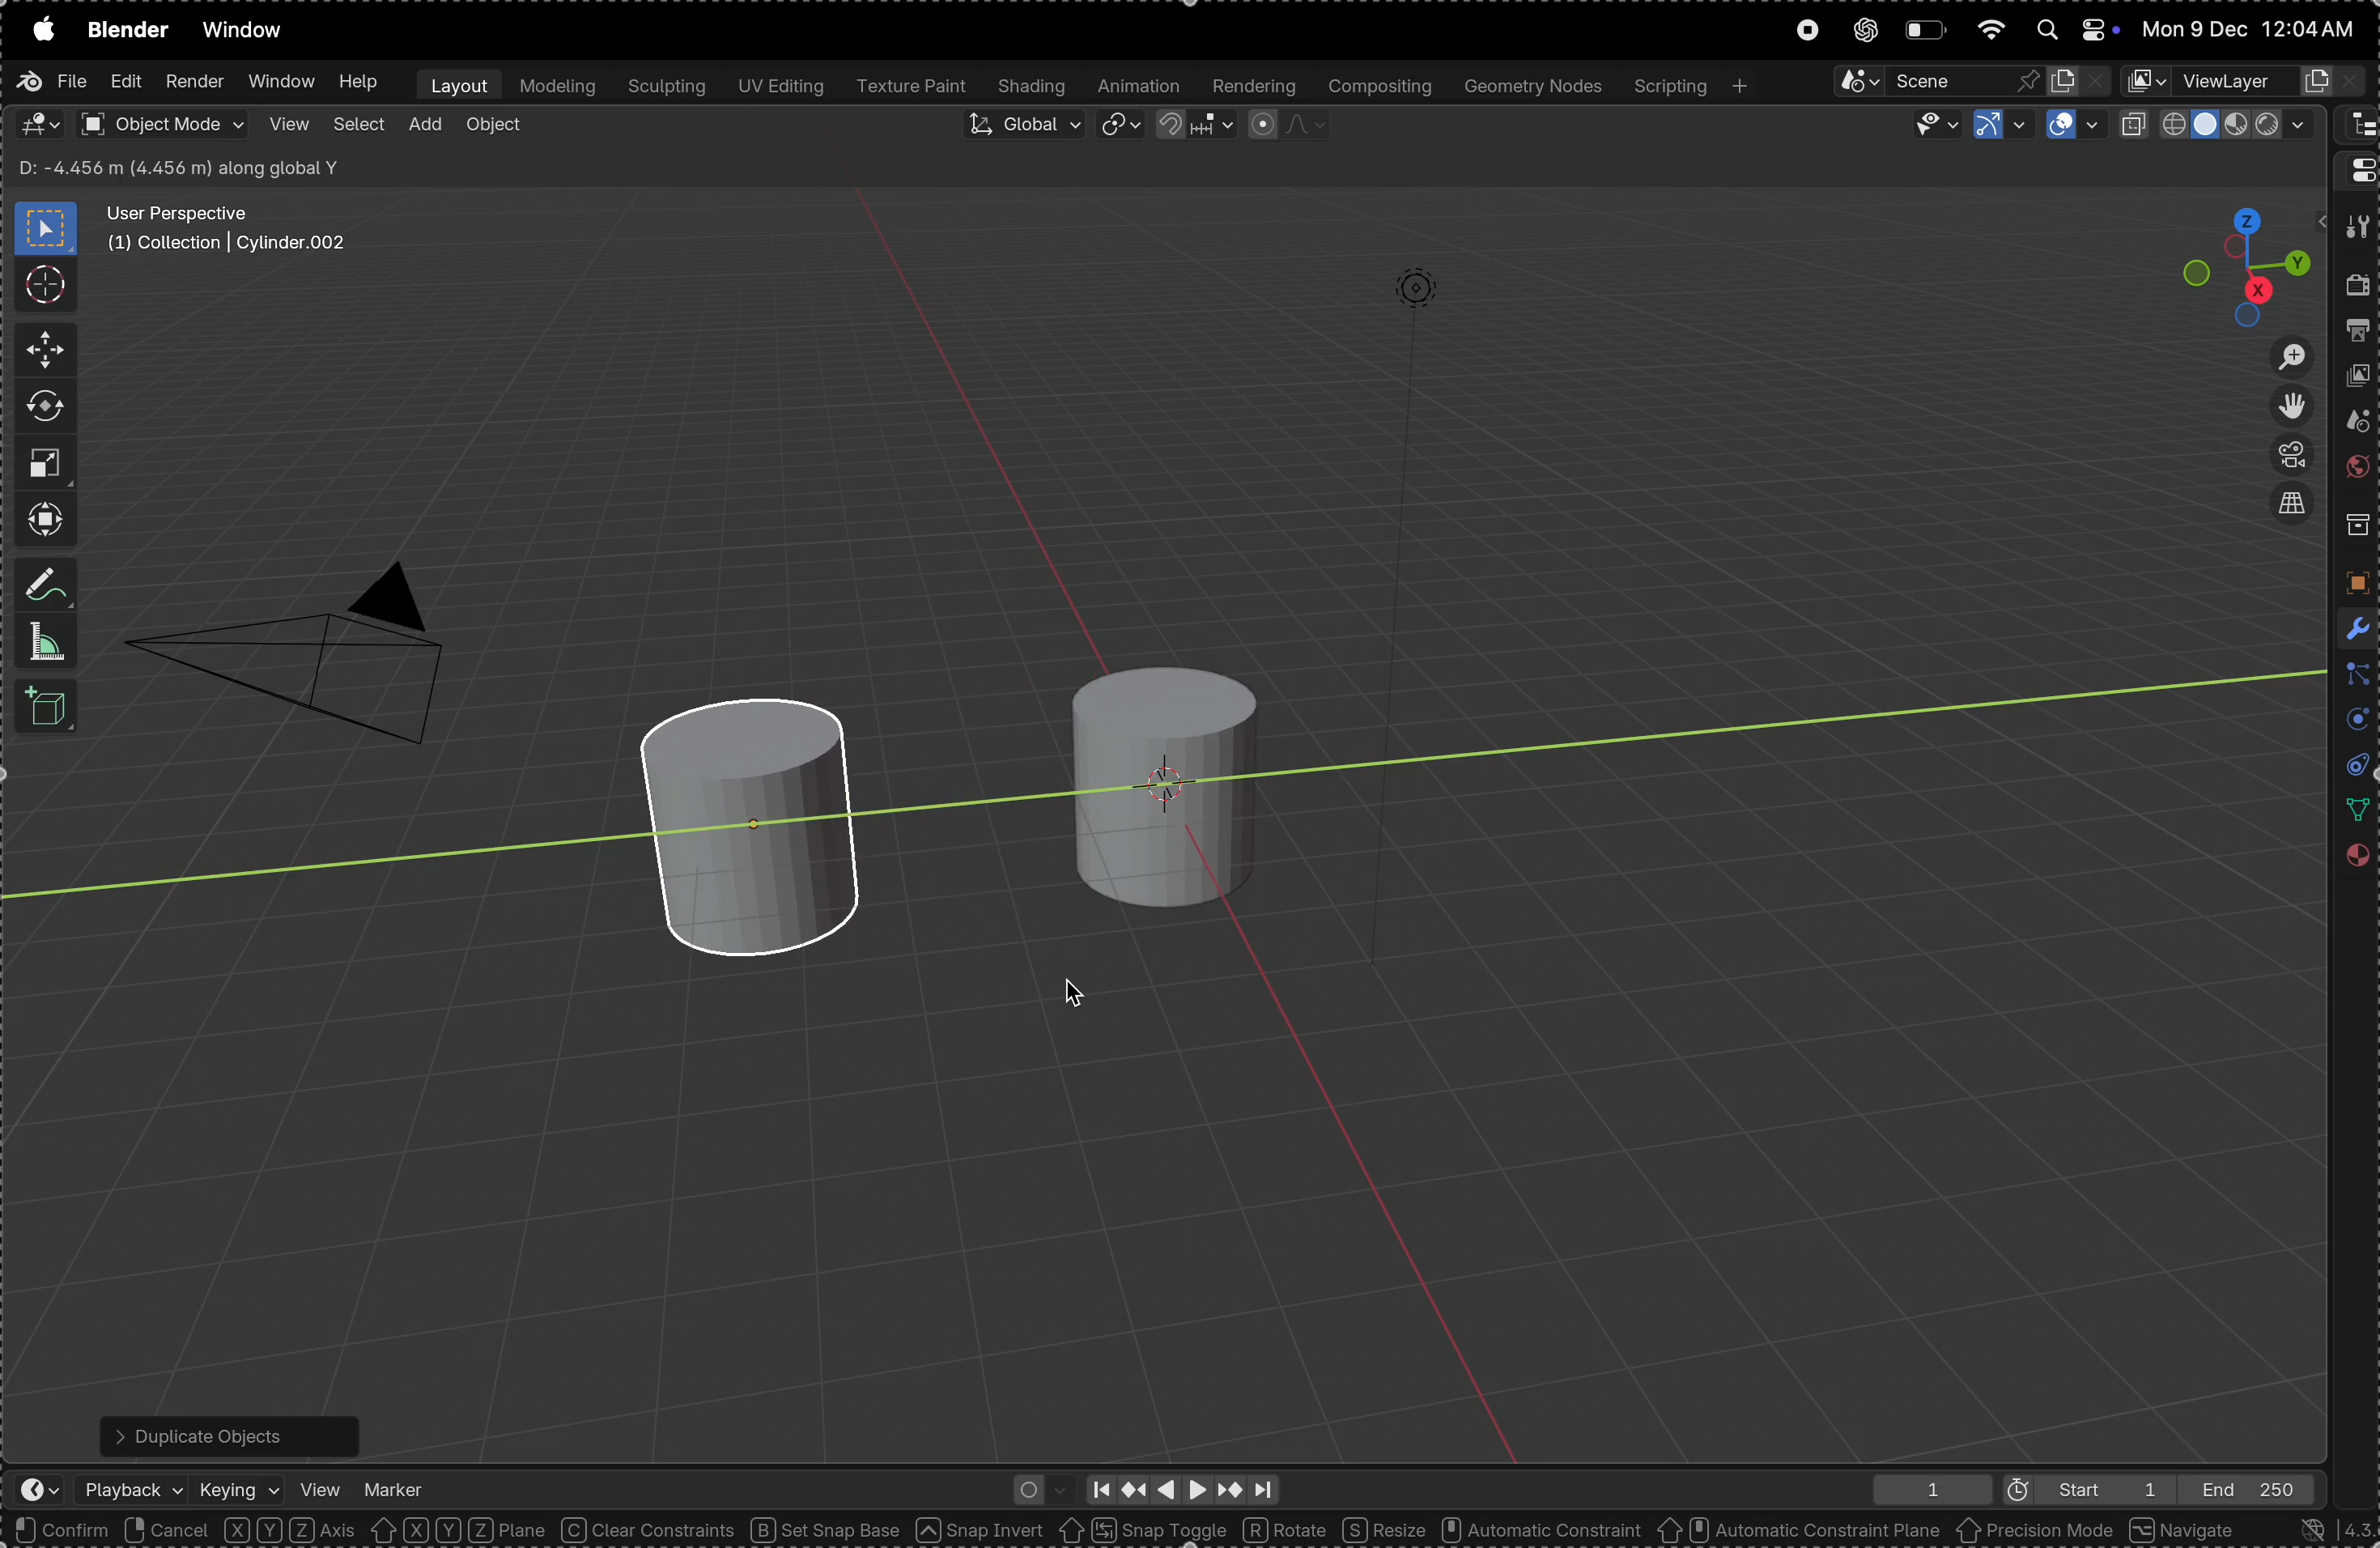 The width and height of the screenshot is (2380, 1548). I want to click on particles, so click(2353, 676).